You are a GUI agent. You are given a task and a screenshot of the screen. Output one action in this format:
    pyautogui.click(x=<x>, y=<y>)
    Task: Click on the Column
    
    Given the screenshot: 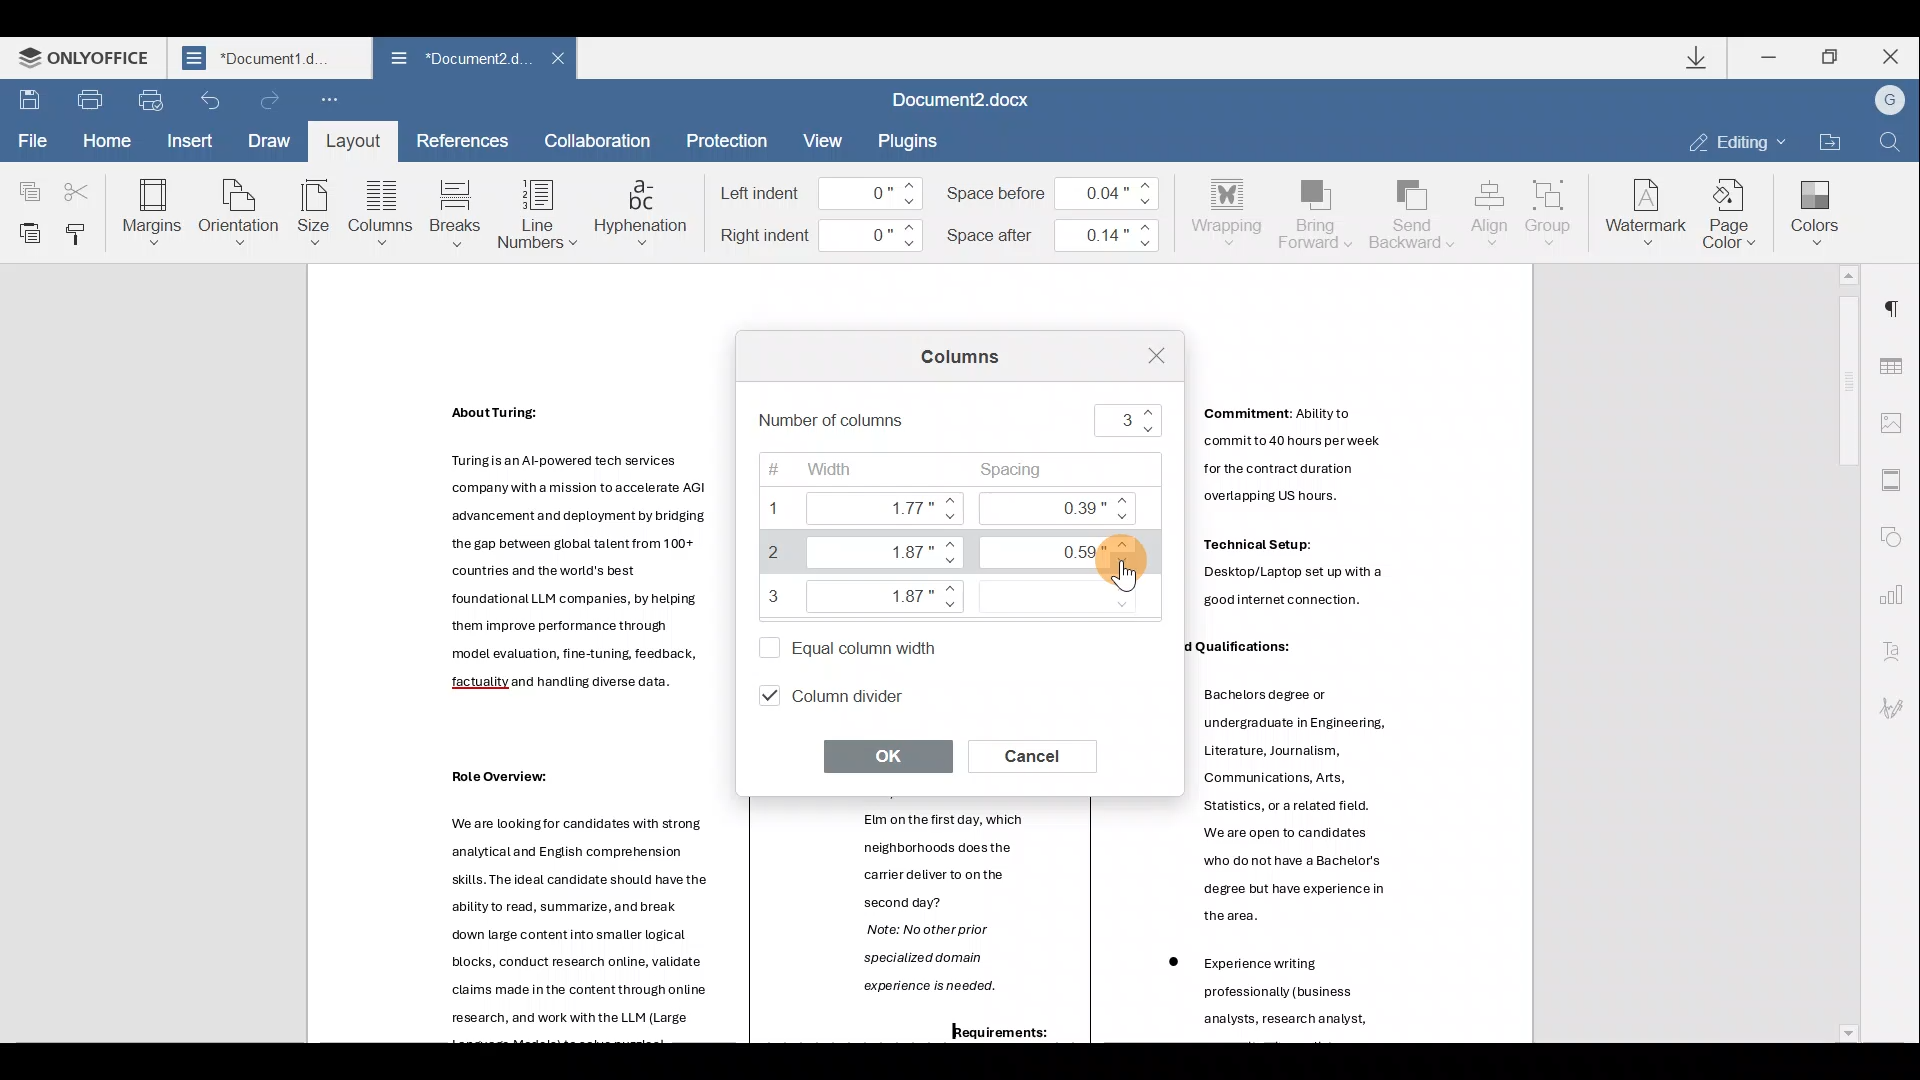 What is the action you would take?
    pyautogui.click(x=384, y=217)
    